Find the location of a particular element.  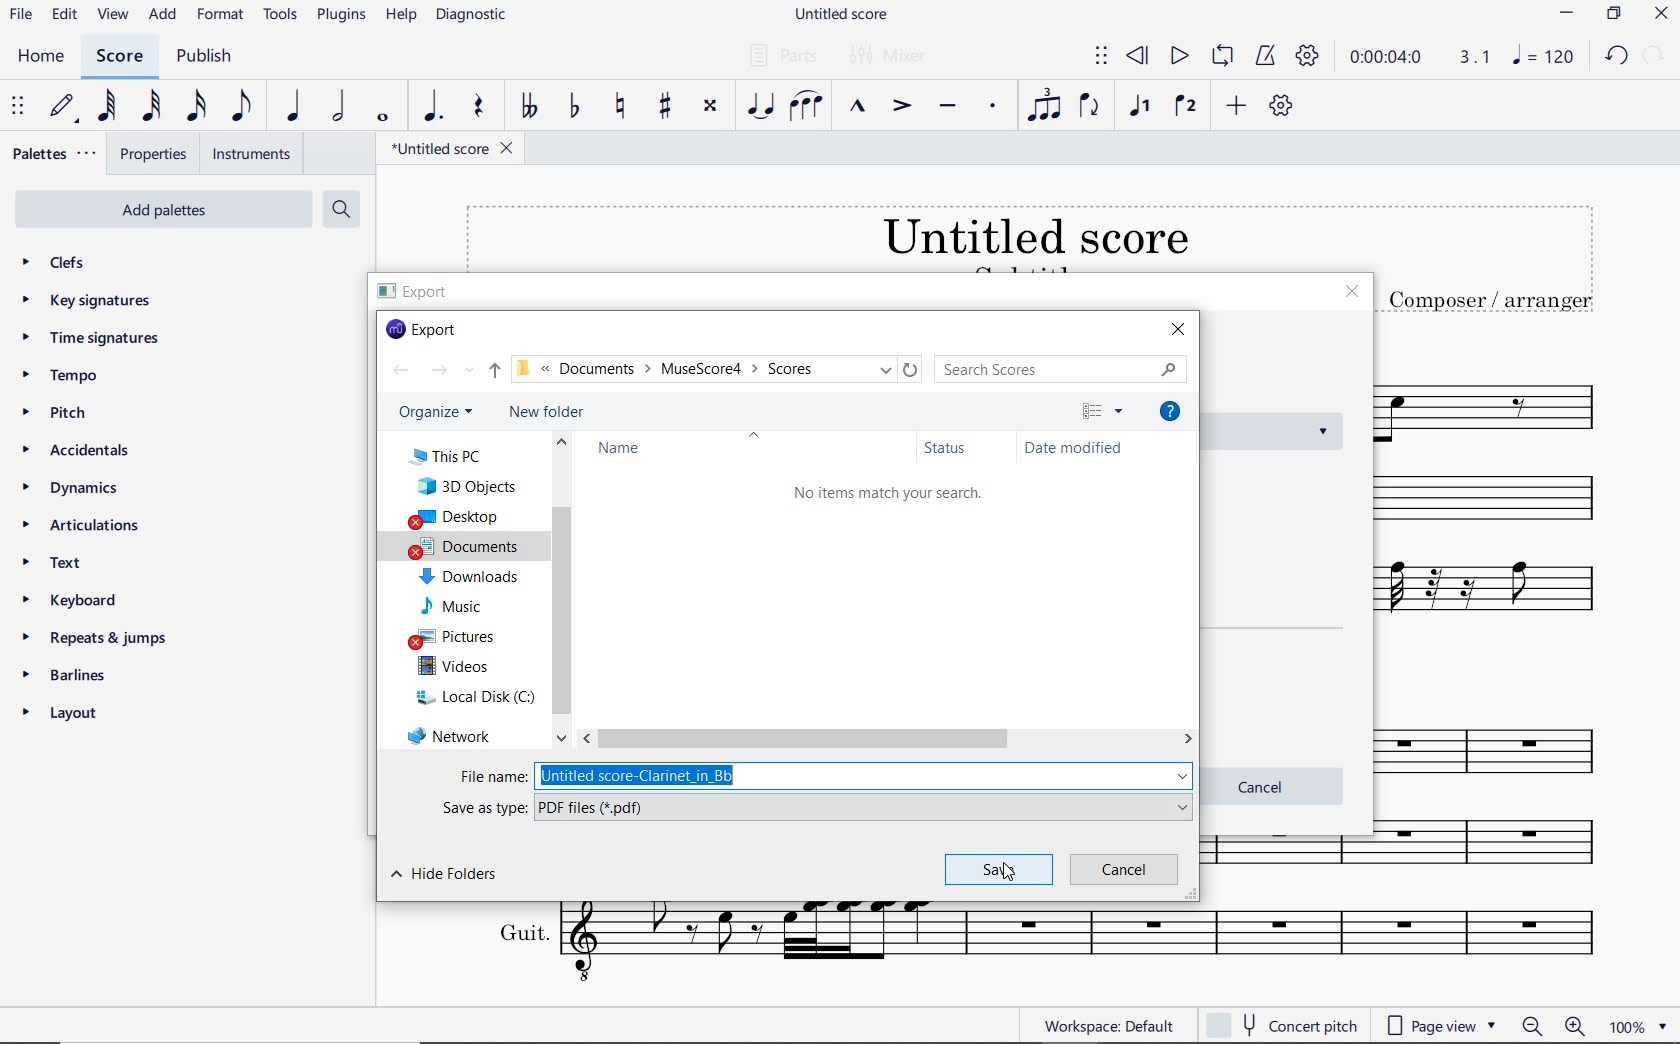

barlines is located at coordinates (73, 674).